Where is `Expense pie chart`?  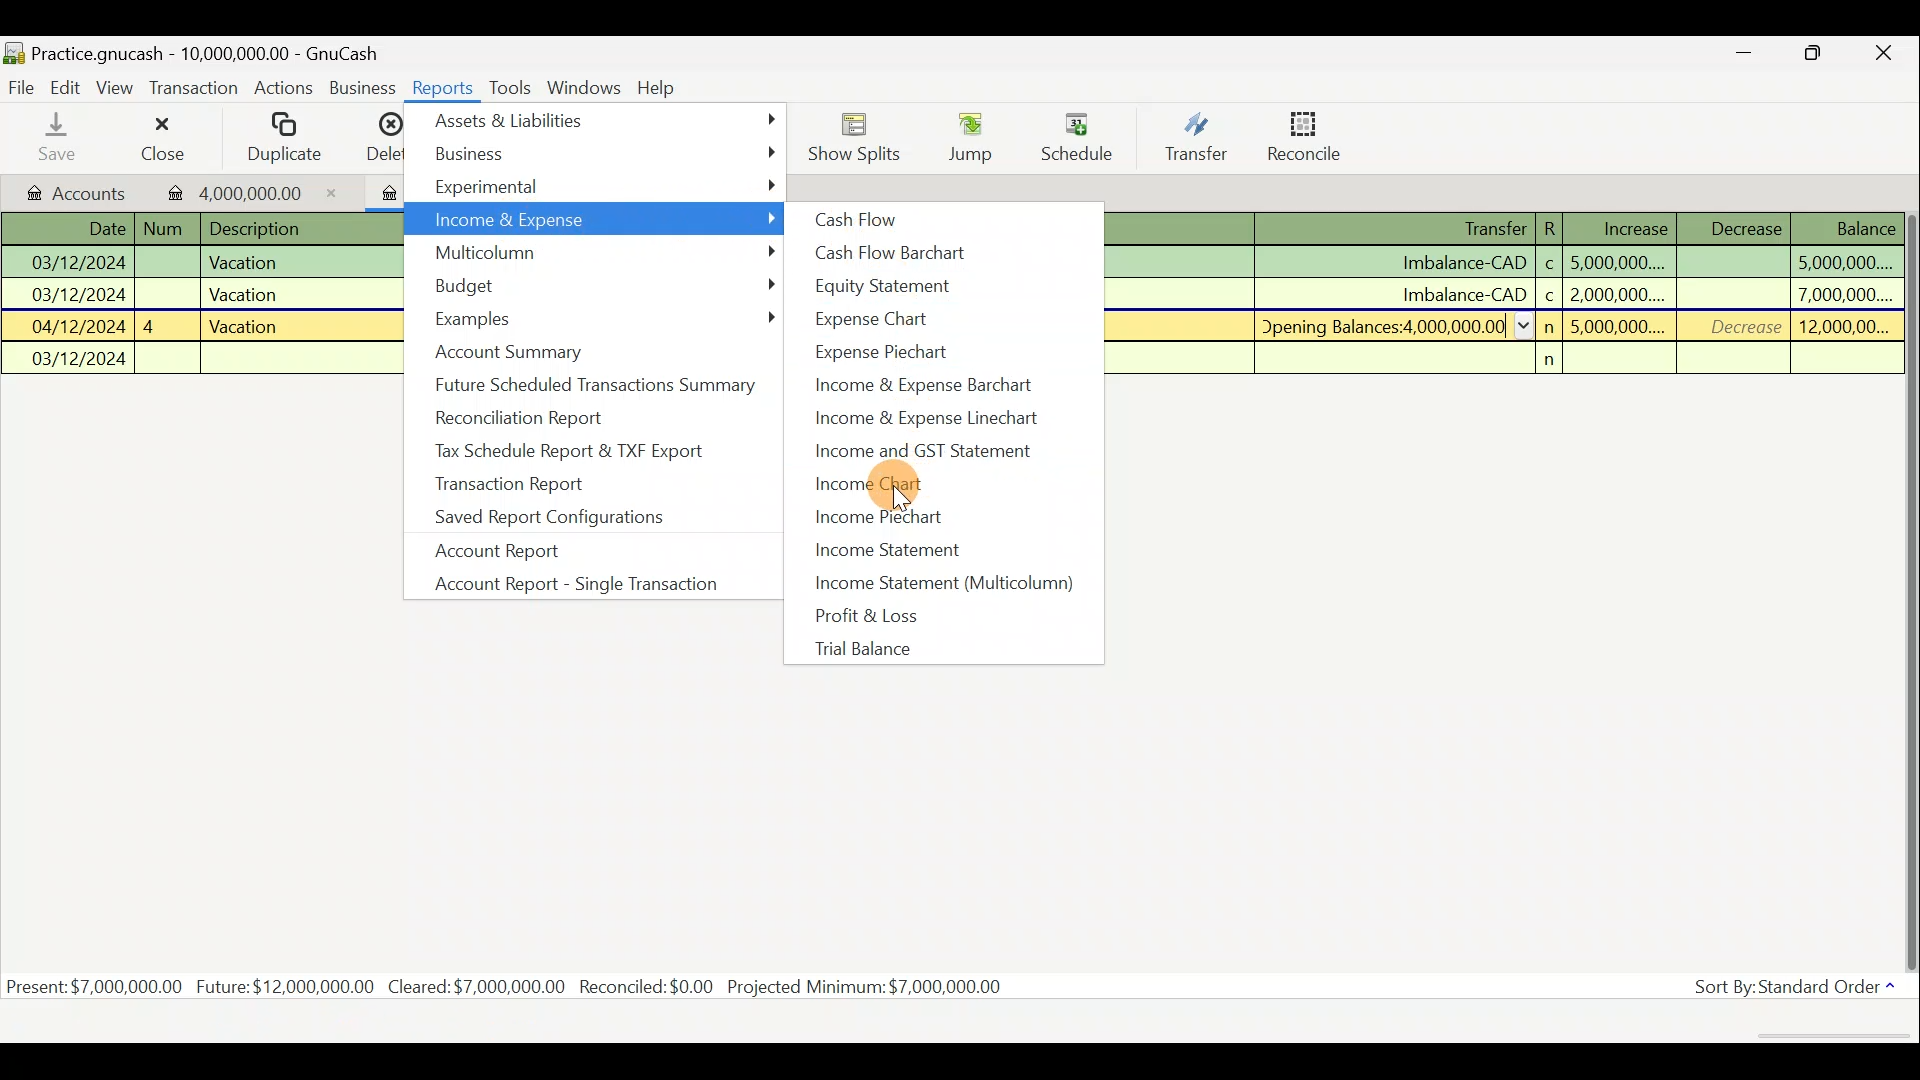
Expense pie chart is located at coordinates (885, 351).